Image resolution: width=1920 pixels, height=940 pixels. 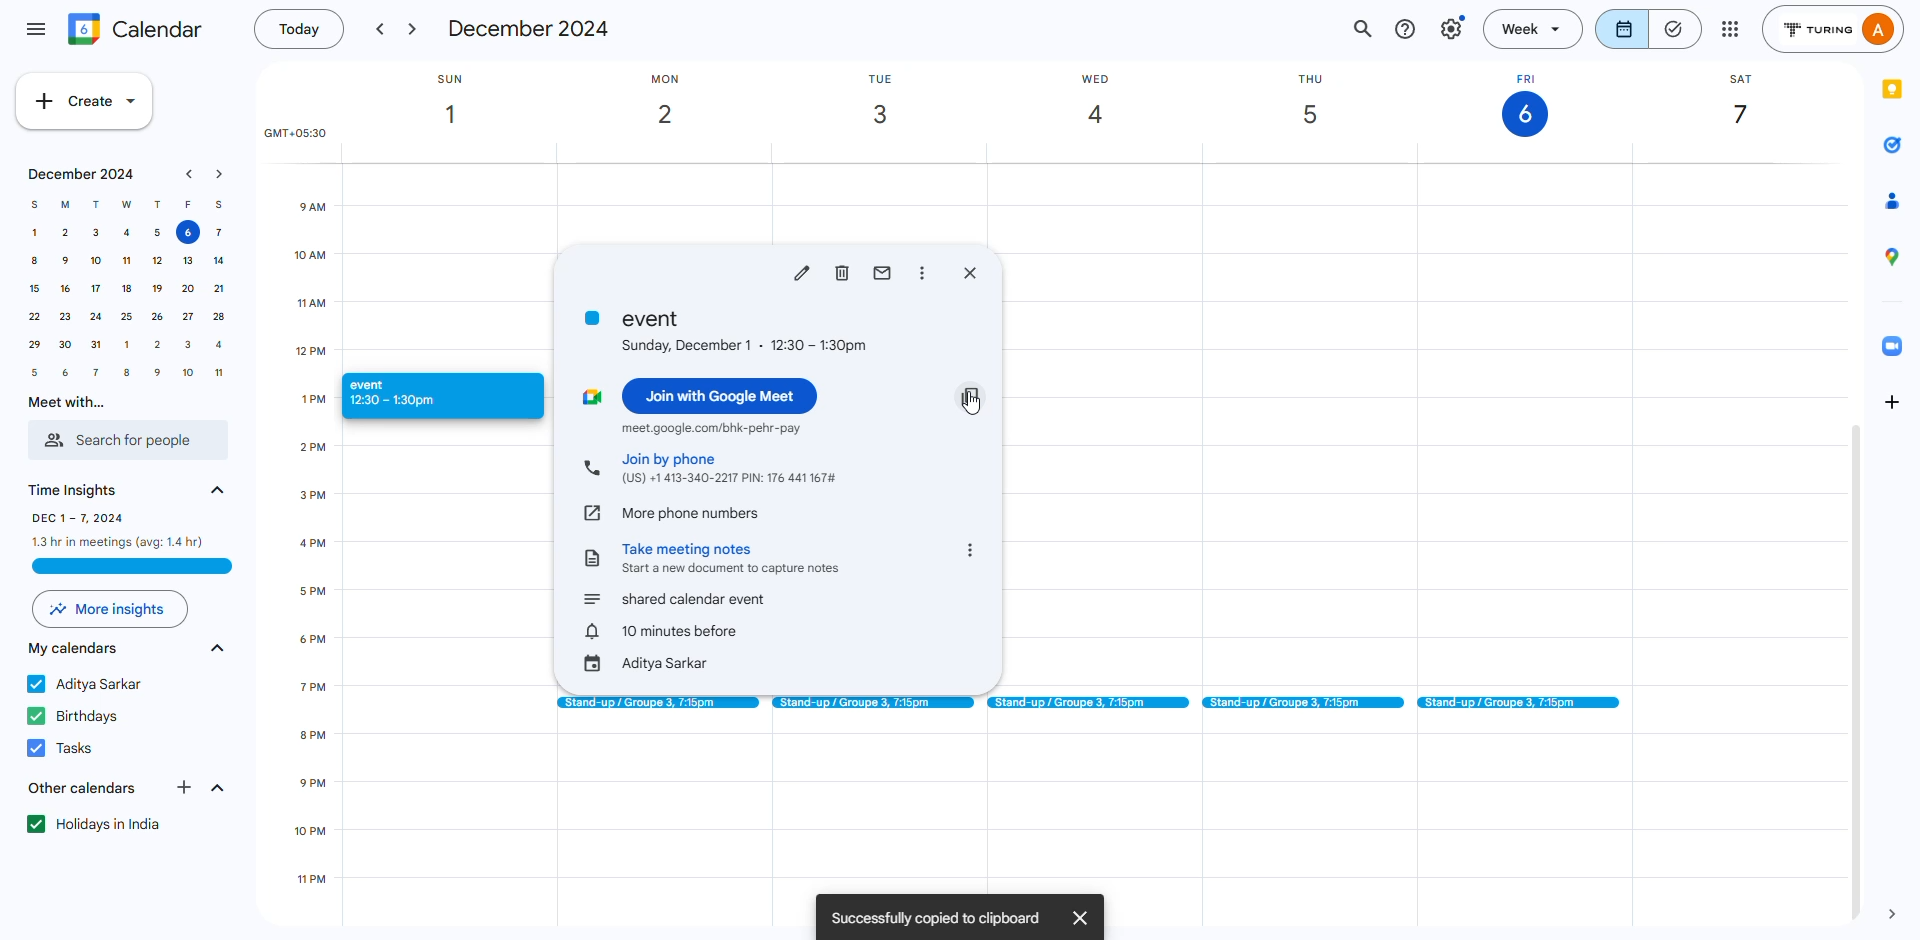 I want to click on 7, so click(x=220, y=234).